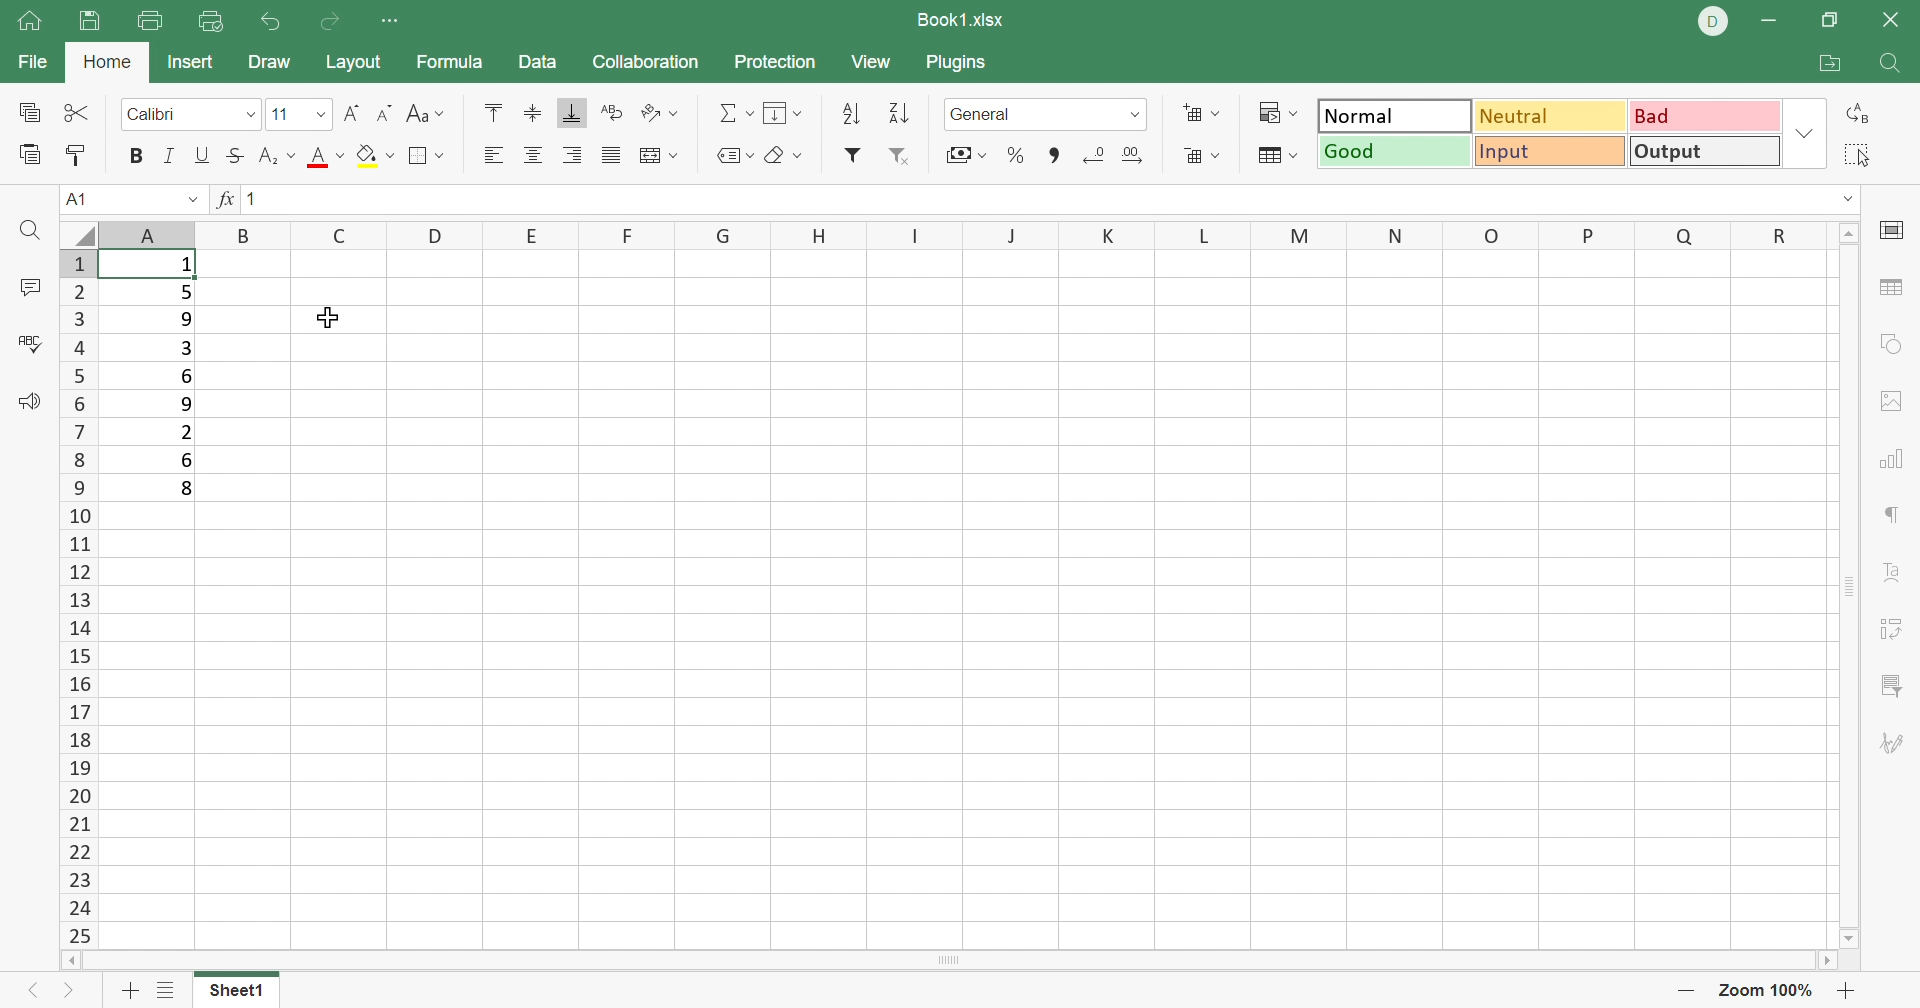  Describe the element at coordinates (333, 316) in the screenshot. I see `Cursor` at that location.